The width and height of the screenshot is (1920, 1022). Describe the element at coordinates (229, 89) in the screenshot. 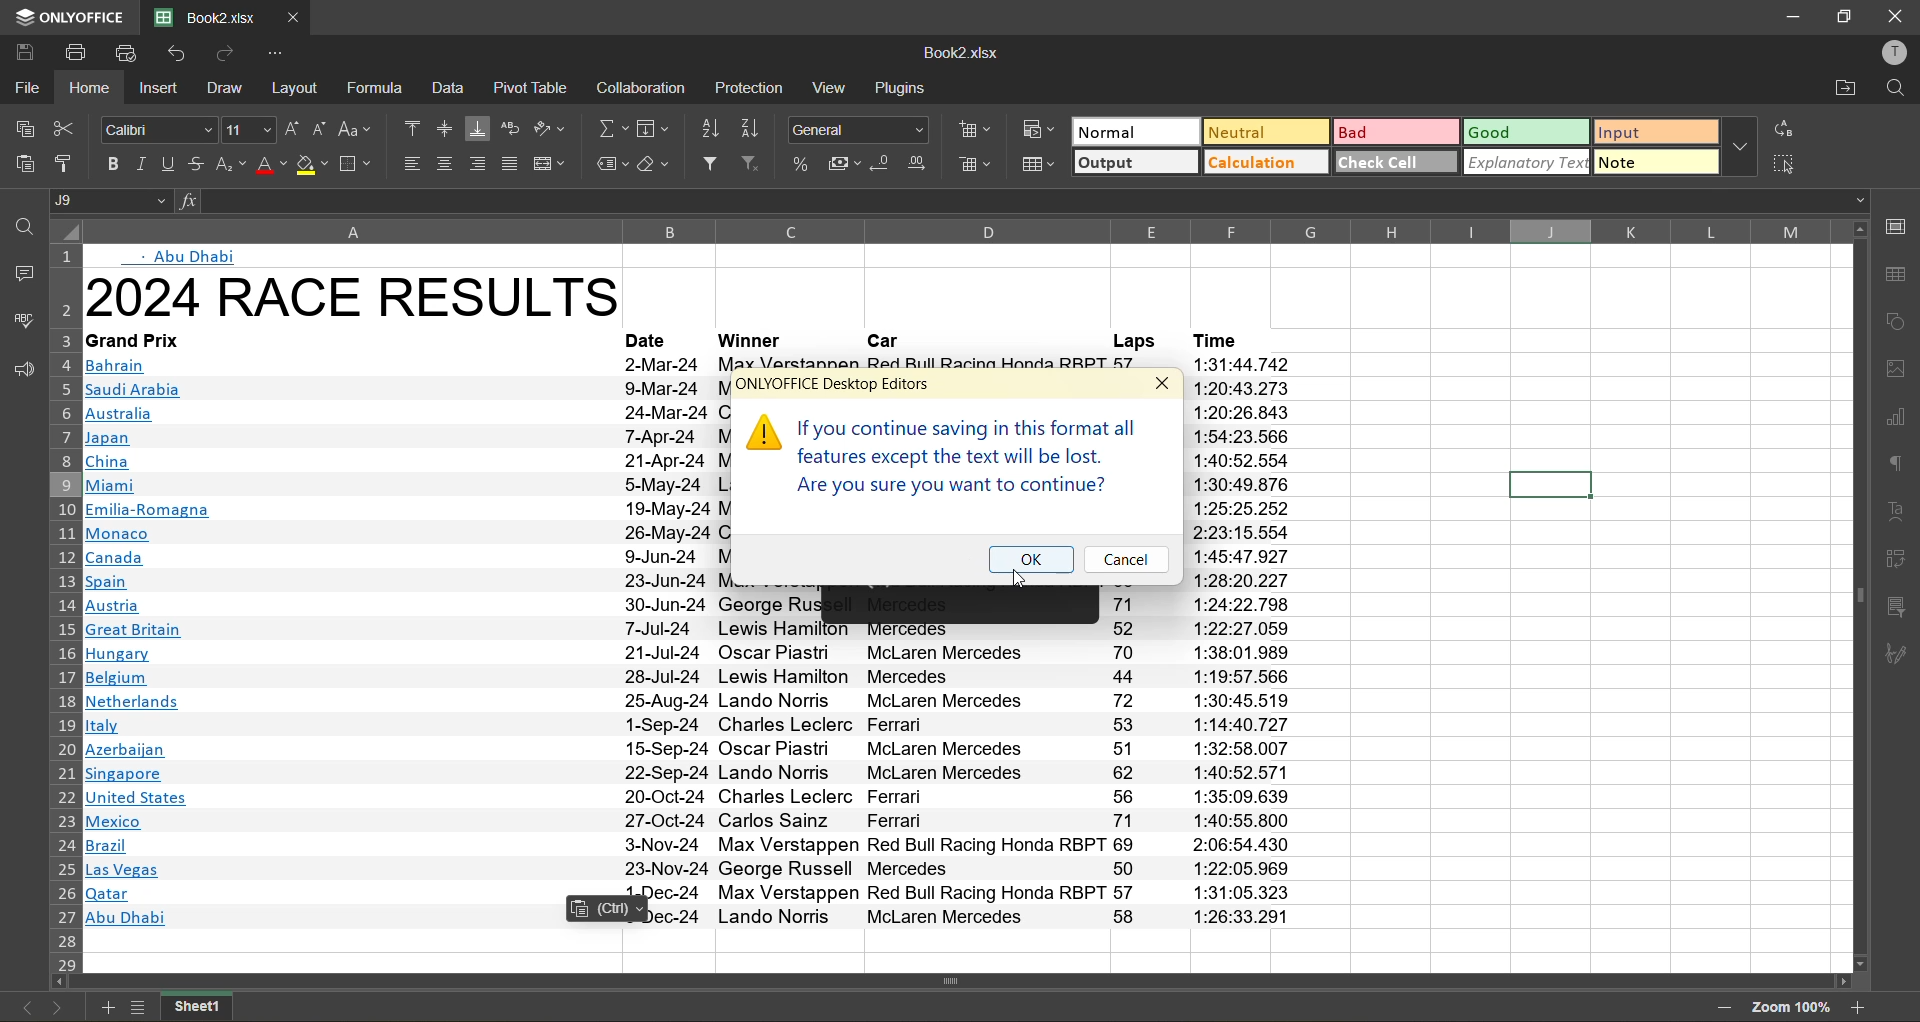

I see `draw` at that location.